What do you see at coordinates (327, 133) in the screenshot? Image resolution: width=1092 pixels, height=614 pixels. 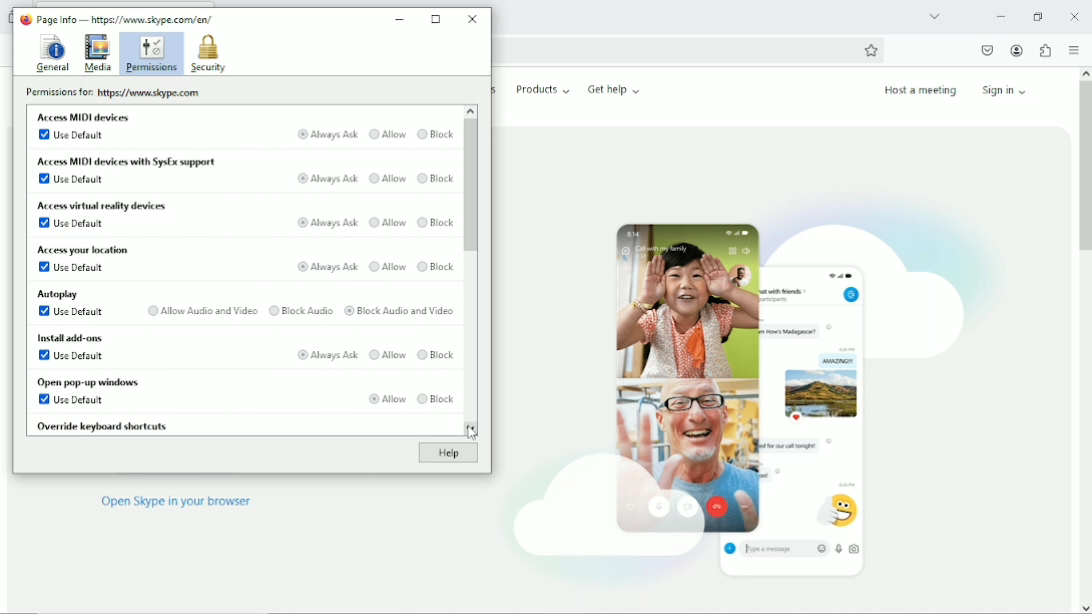 I see `Always ask` at bounding box center [327, 133].